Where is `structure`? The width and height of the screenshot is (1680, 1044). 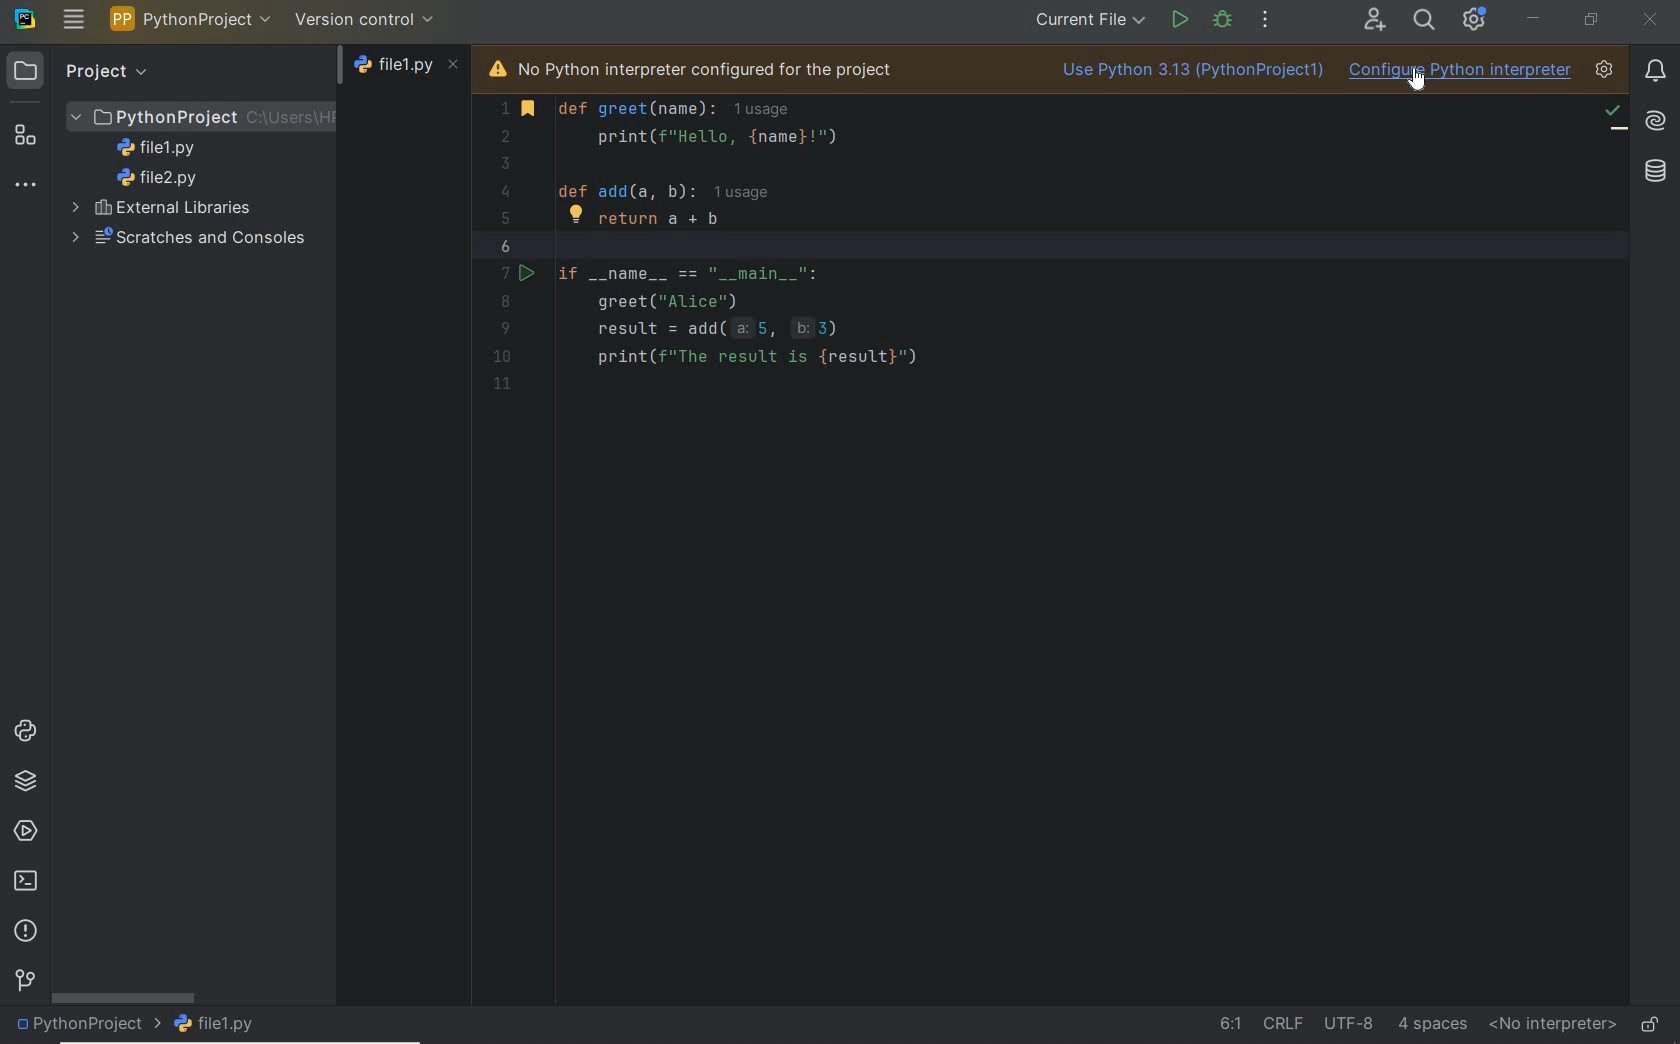
structure is located at coordinates (26, 135).